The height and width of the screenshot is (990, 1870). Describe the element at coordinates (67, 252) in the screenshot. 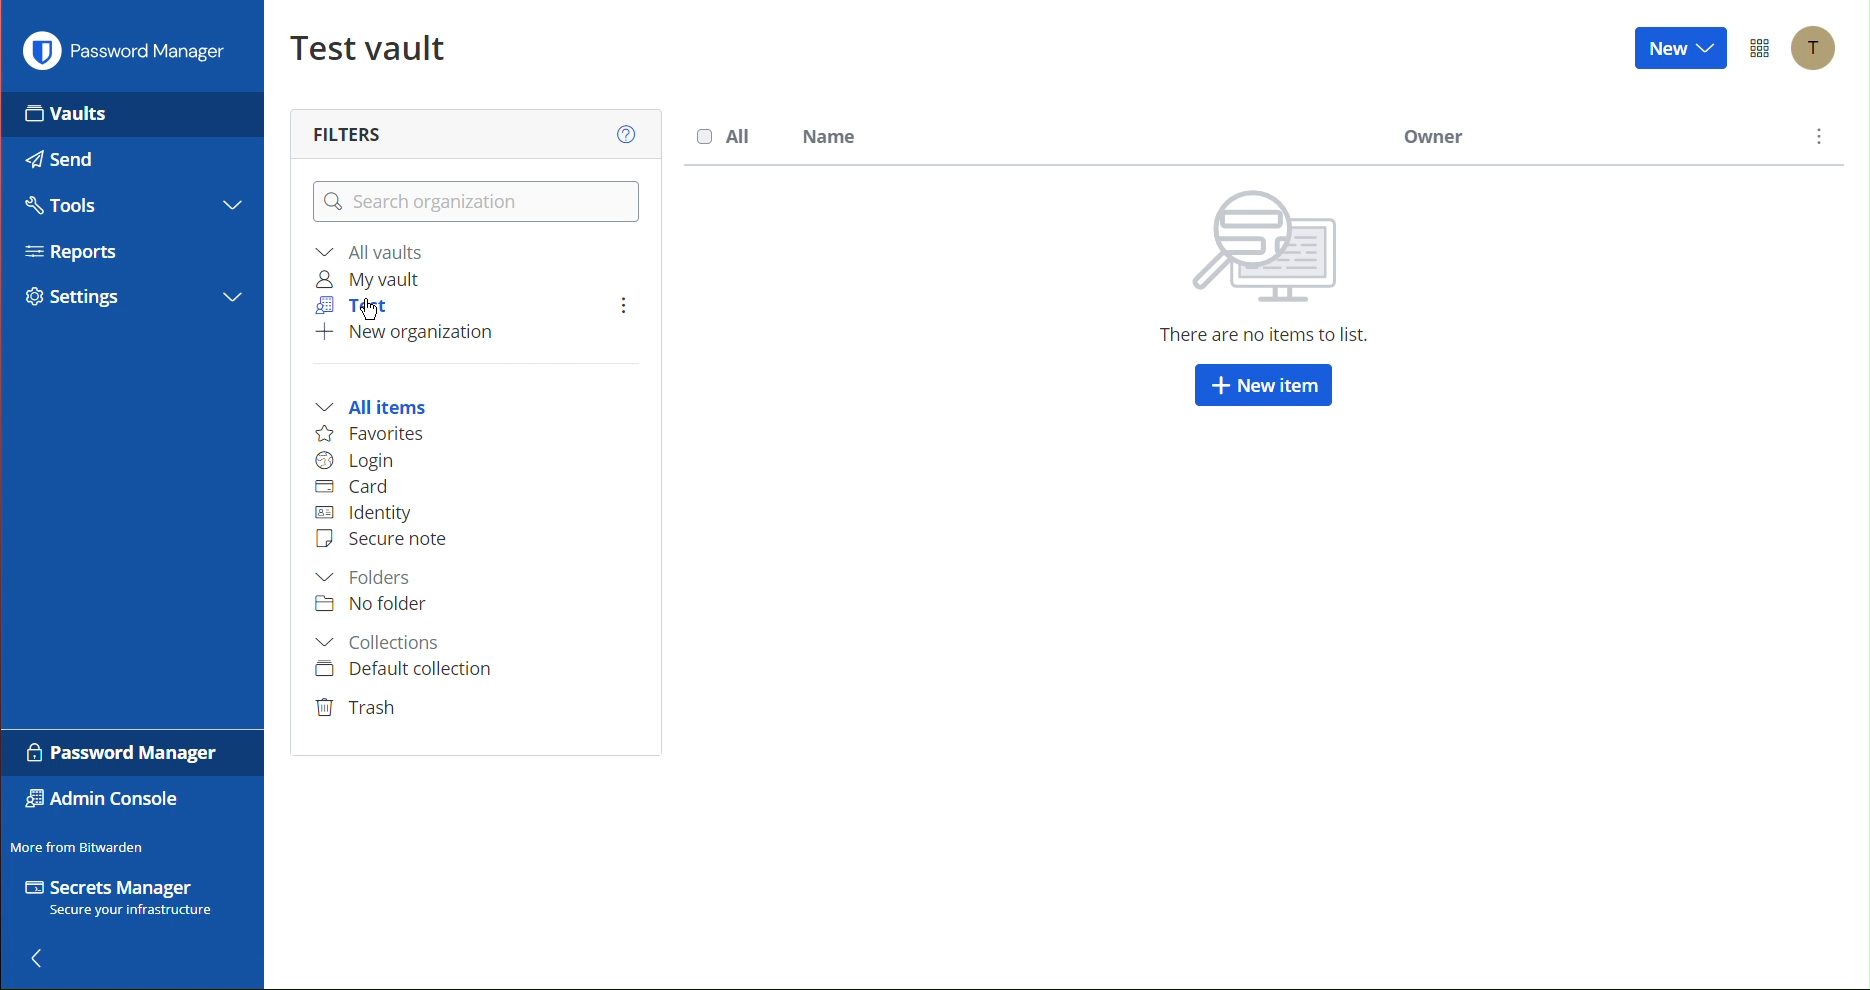

I see `Reports` at that location.